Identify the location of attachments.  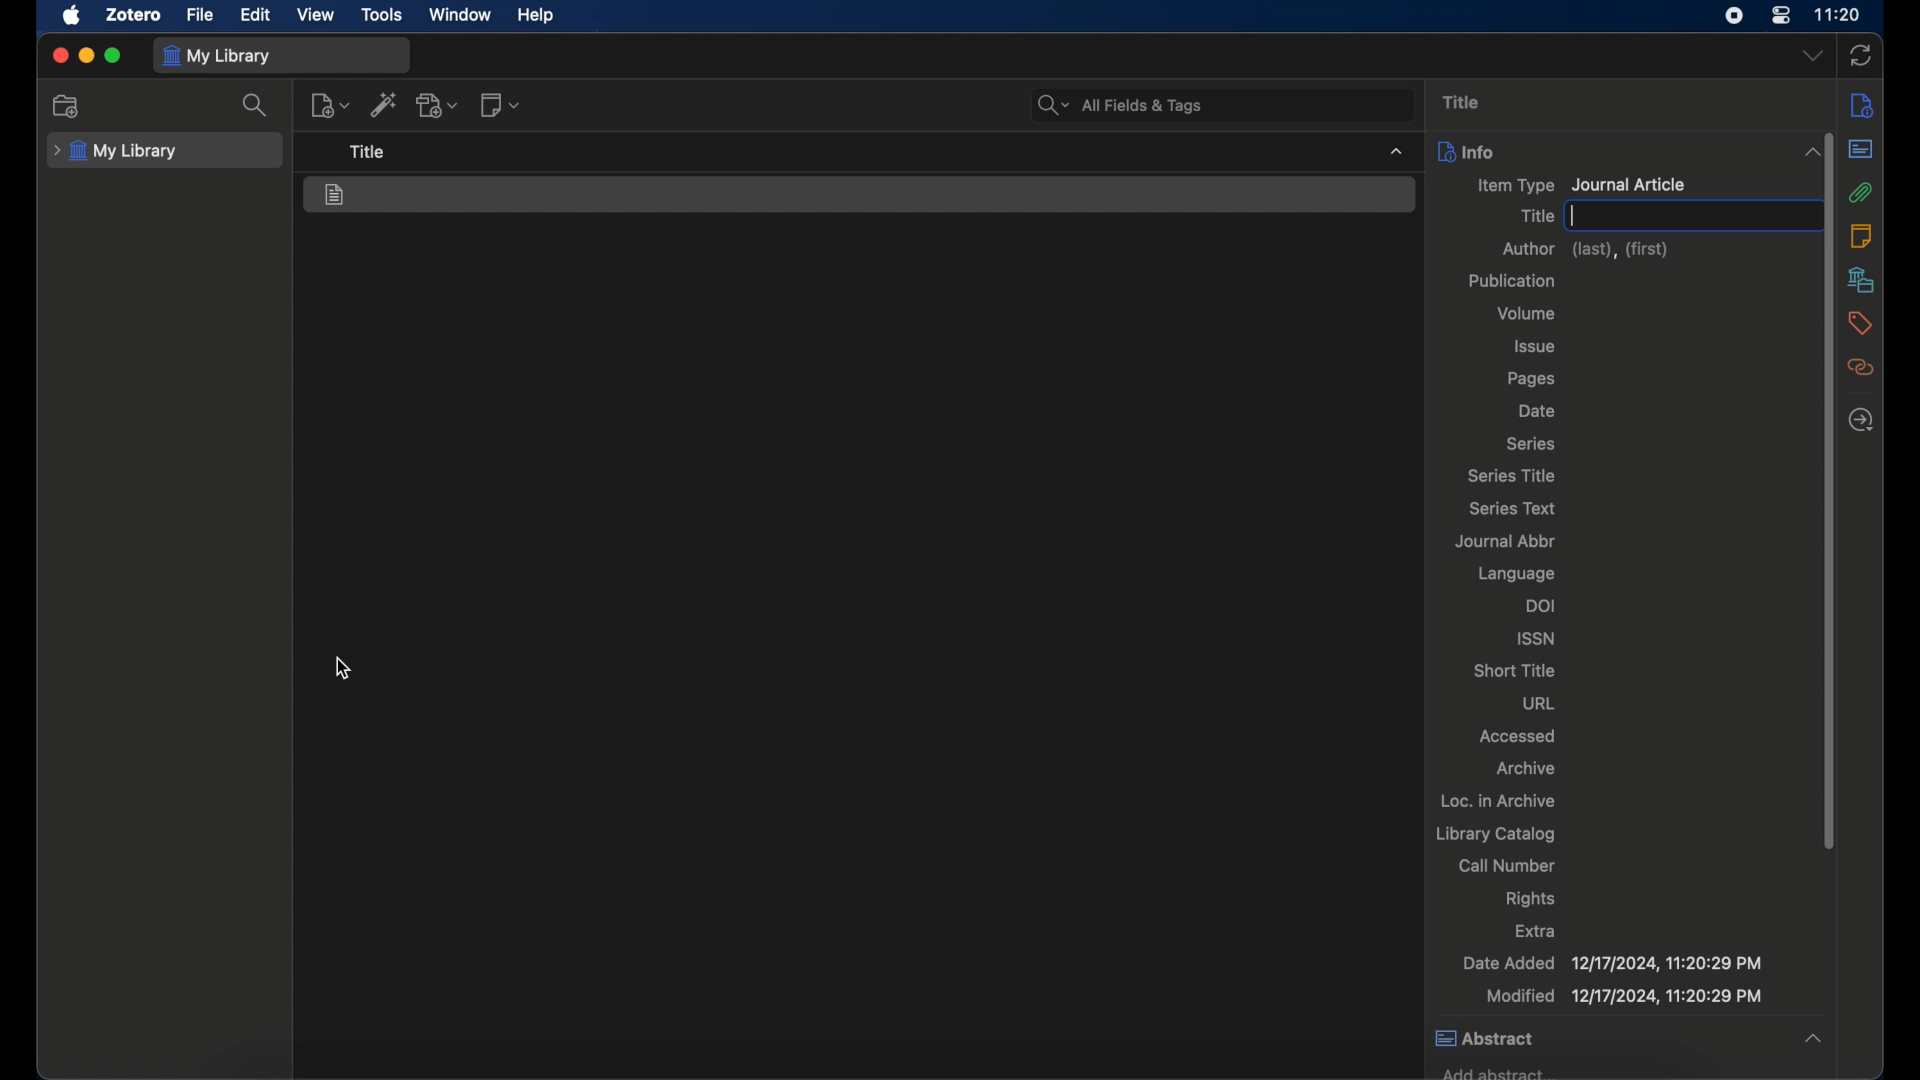
(1860, 192).